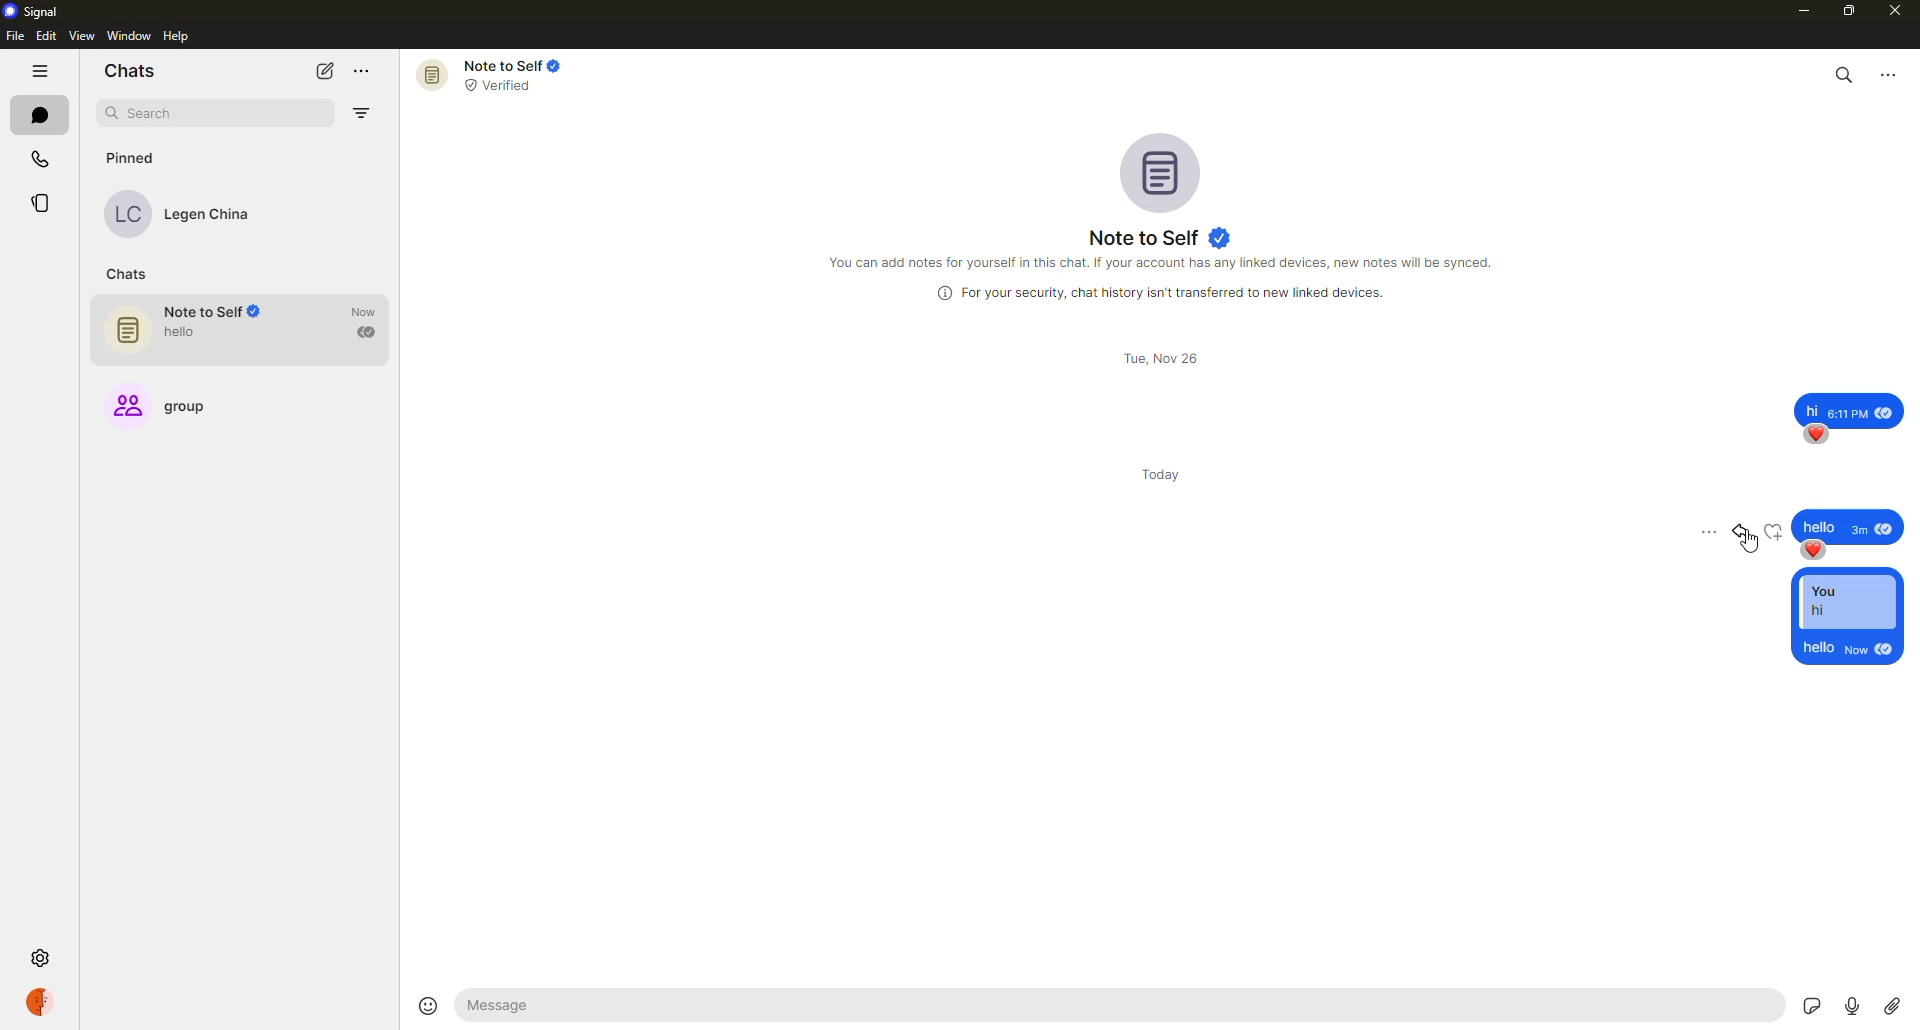 The width and height of the screenshot is (1920, 1030). I want to click on minimize, so click(1801, 12).